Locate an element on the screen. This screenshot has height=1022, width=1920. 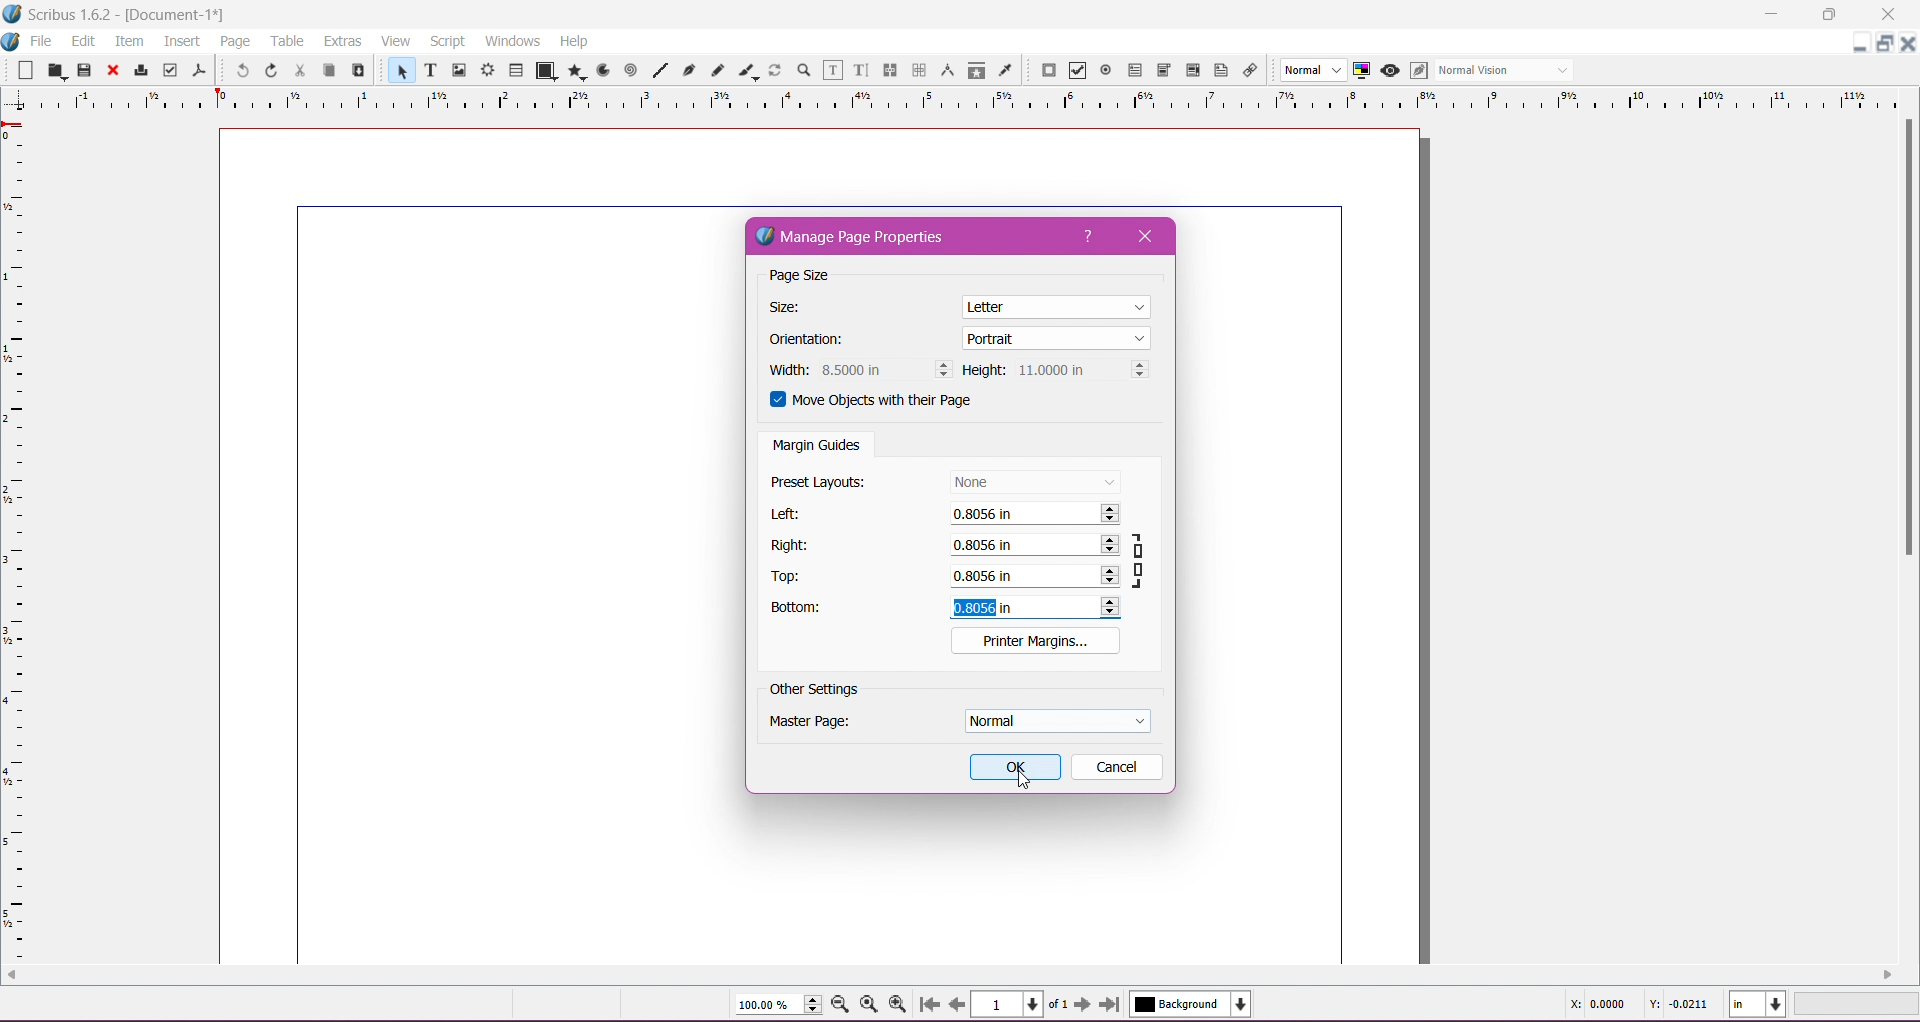
Set Page Size is located at coordinates (1058, 305).